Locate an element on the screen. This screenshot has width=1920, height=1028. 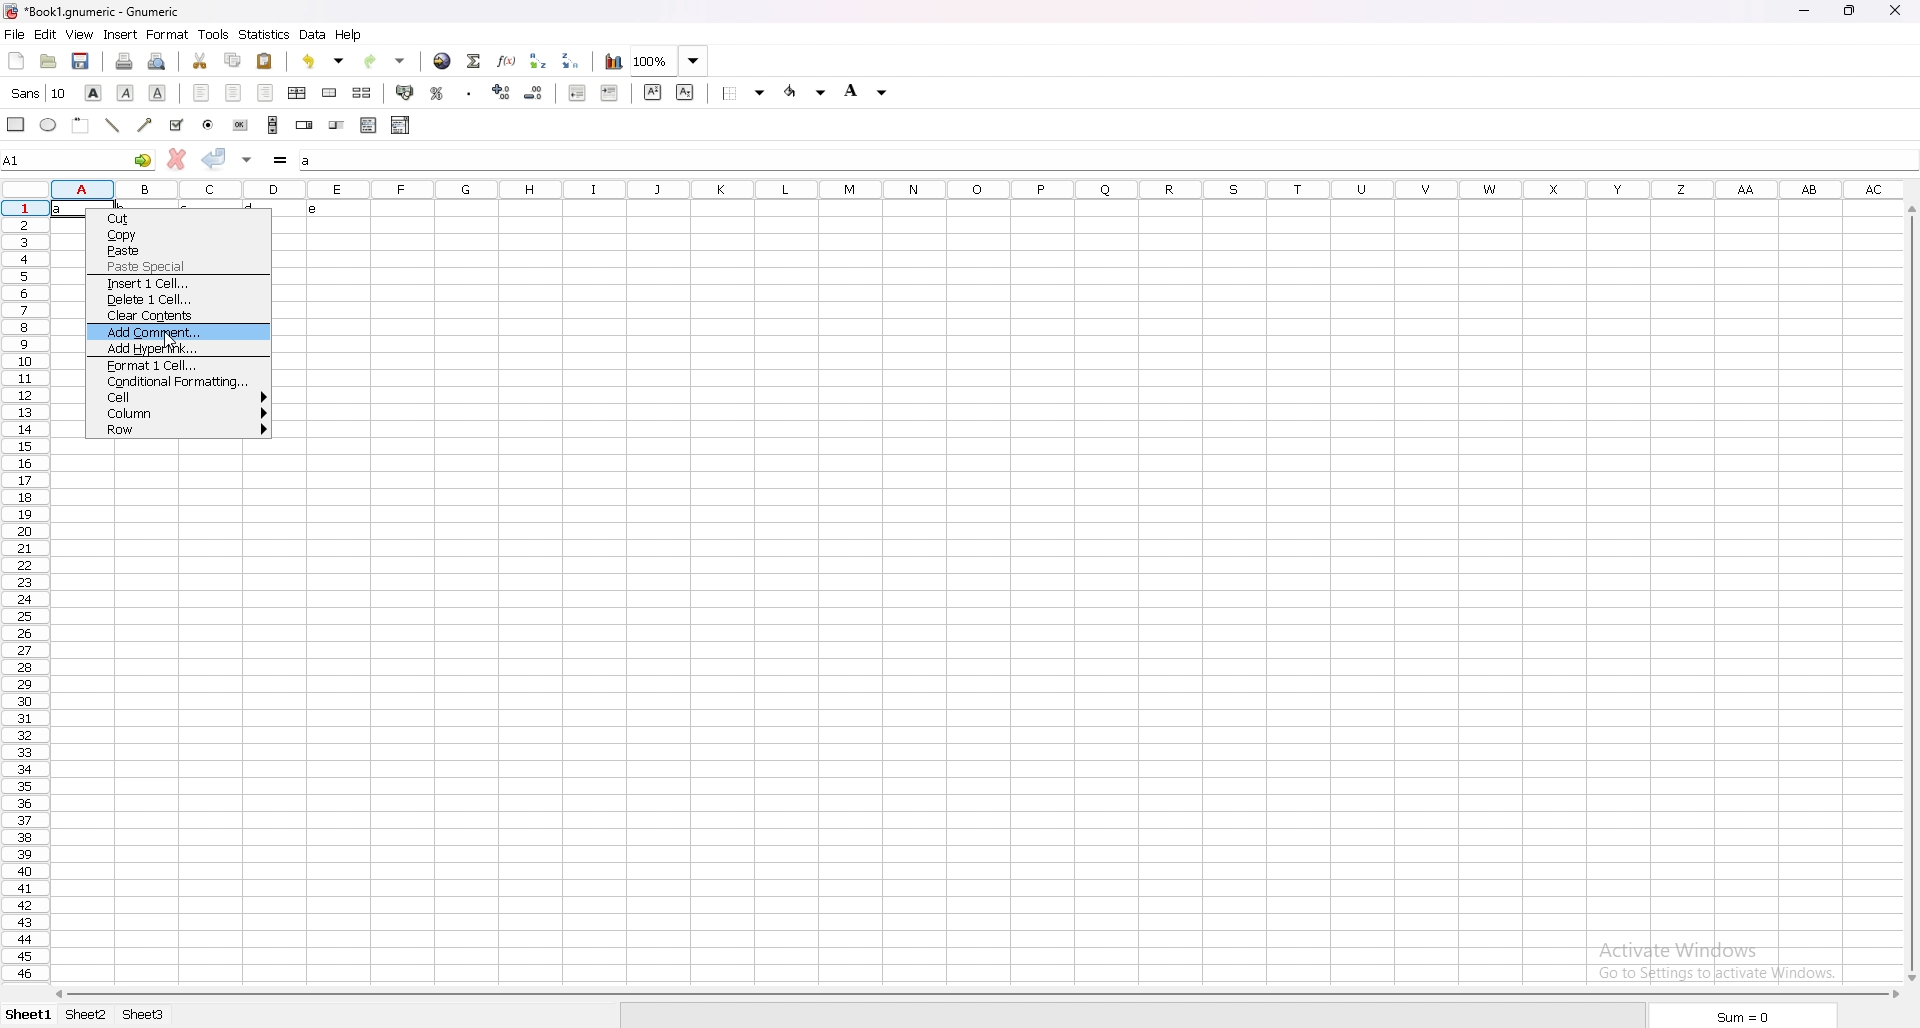
percentage is located at coordinates (438, 93).